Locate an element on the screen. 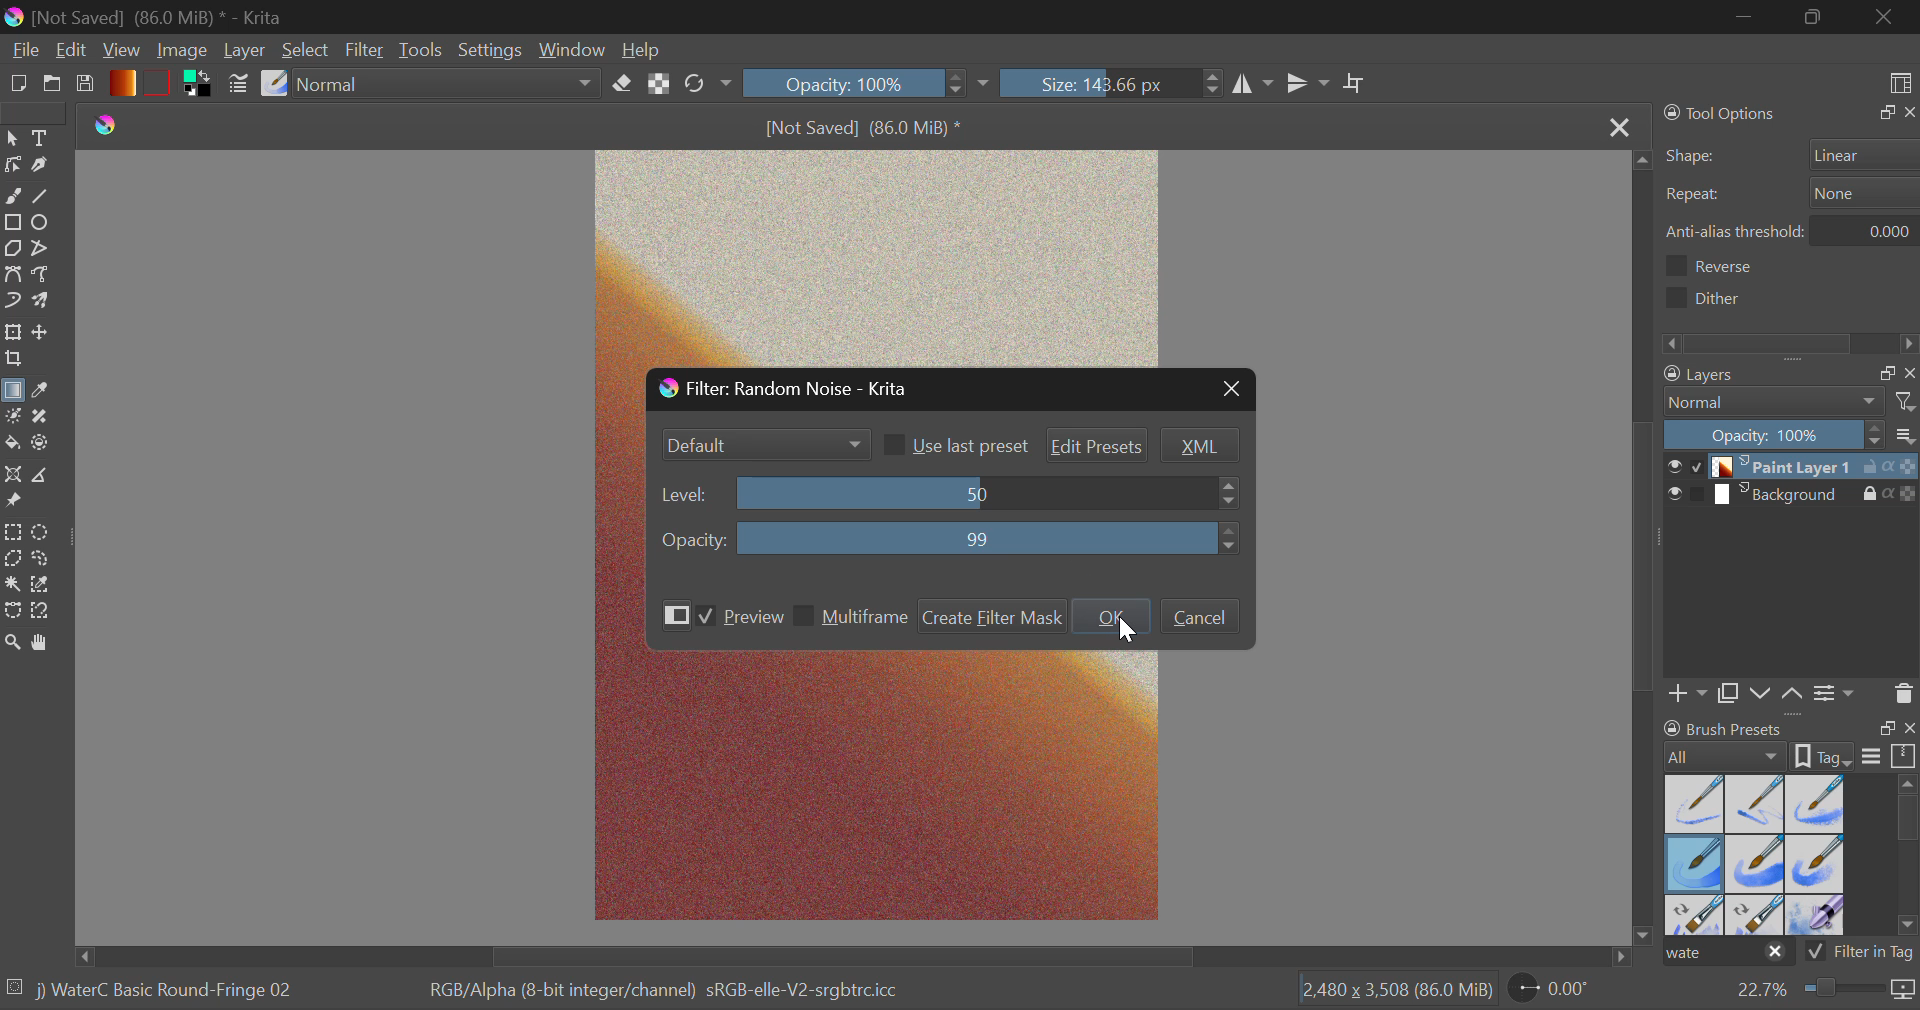 This screenshot has width=1920, height=1010. XML is located at coordinates (1200, 446).